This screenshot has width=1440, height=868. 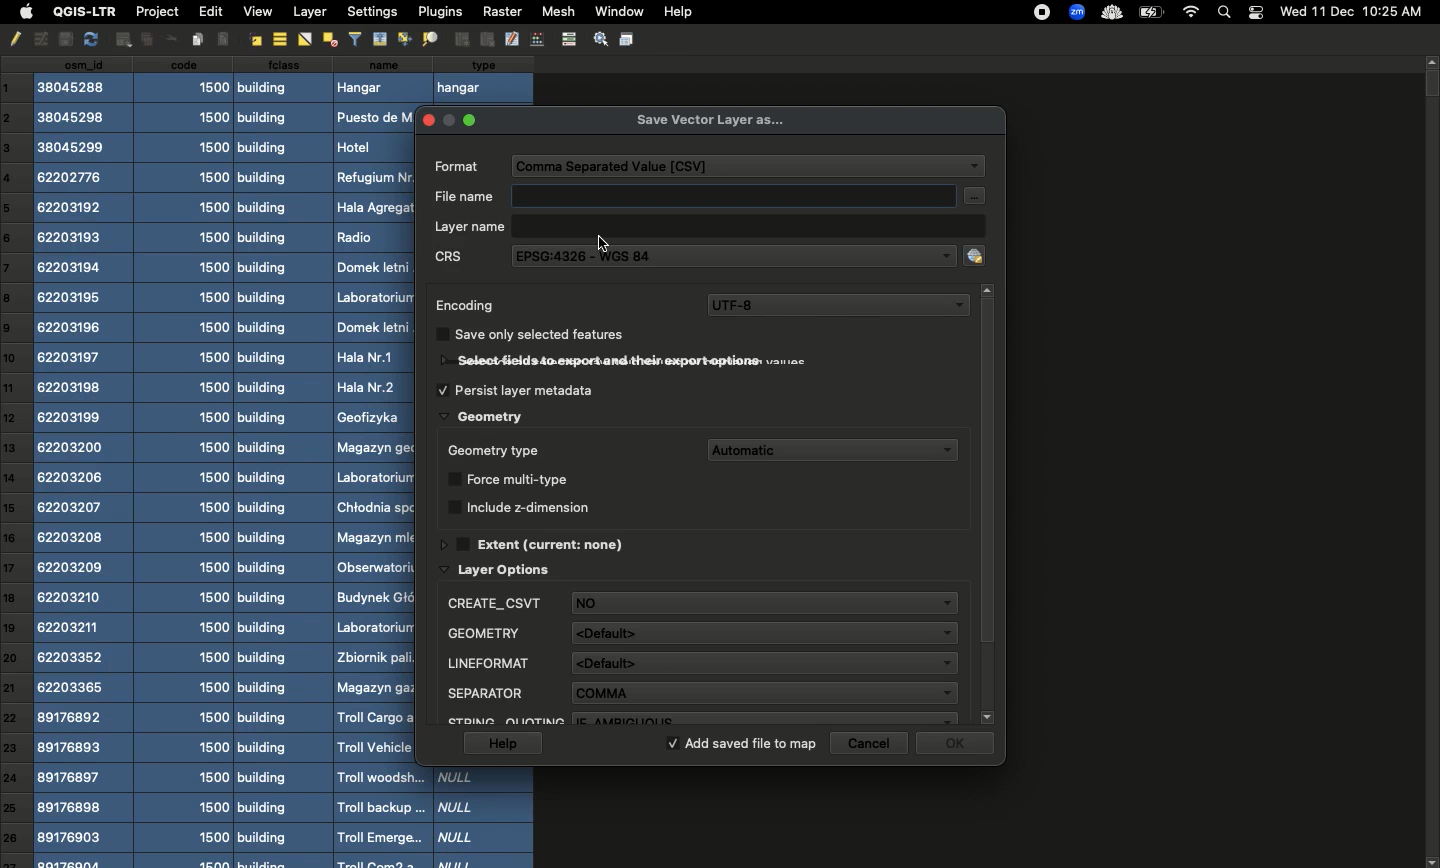 What do you see at coordinates (523, 387) in the screenshot?
I see `Persist layer metadata` at bounding box center [523, 387].